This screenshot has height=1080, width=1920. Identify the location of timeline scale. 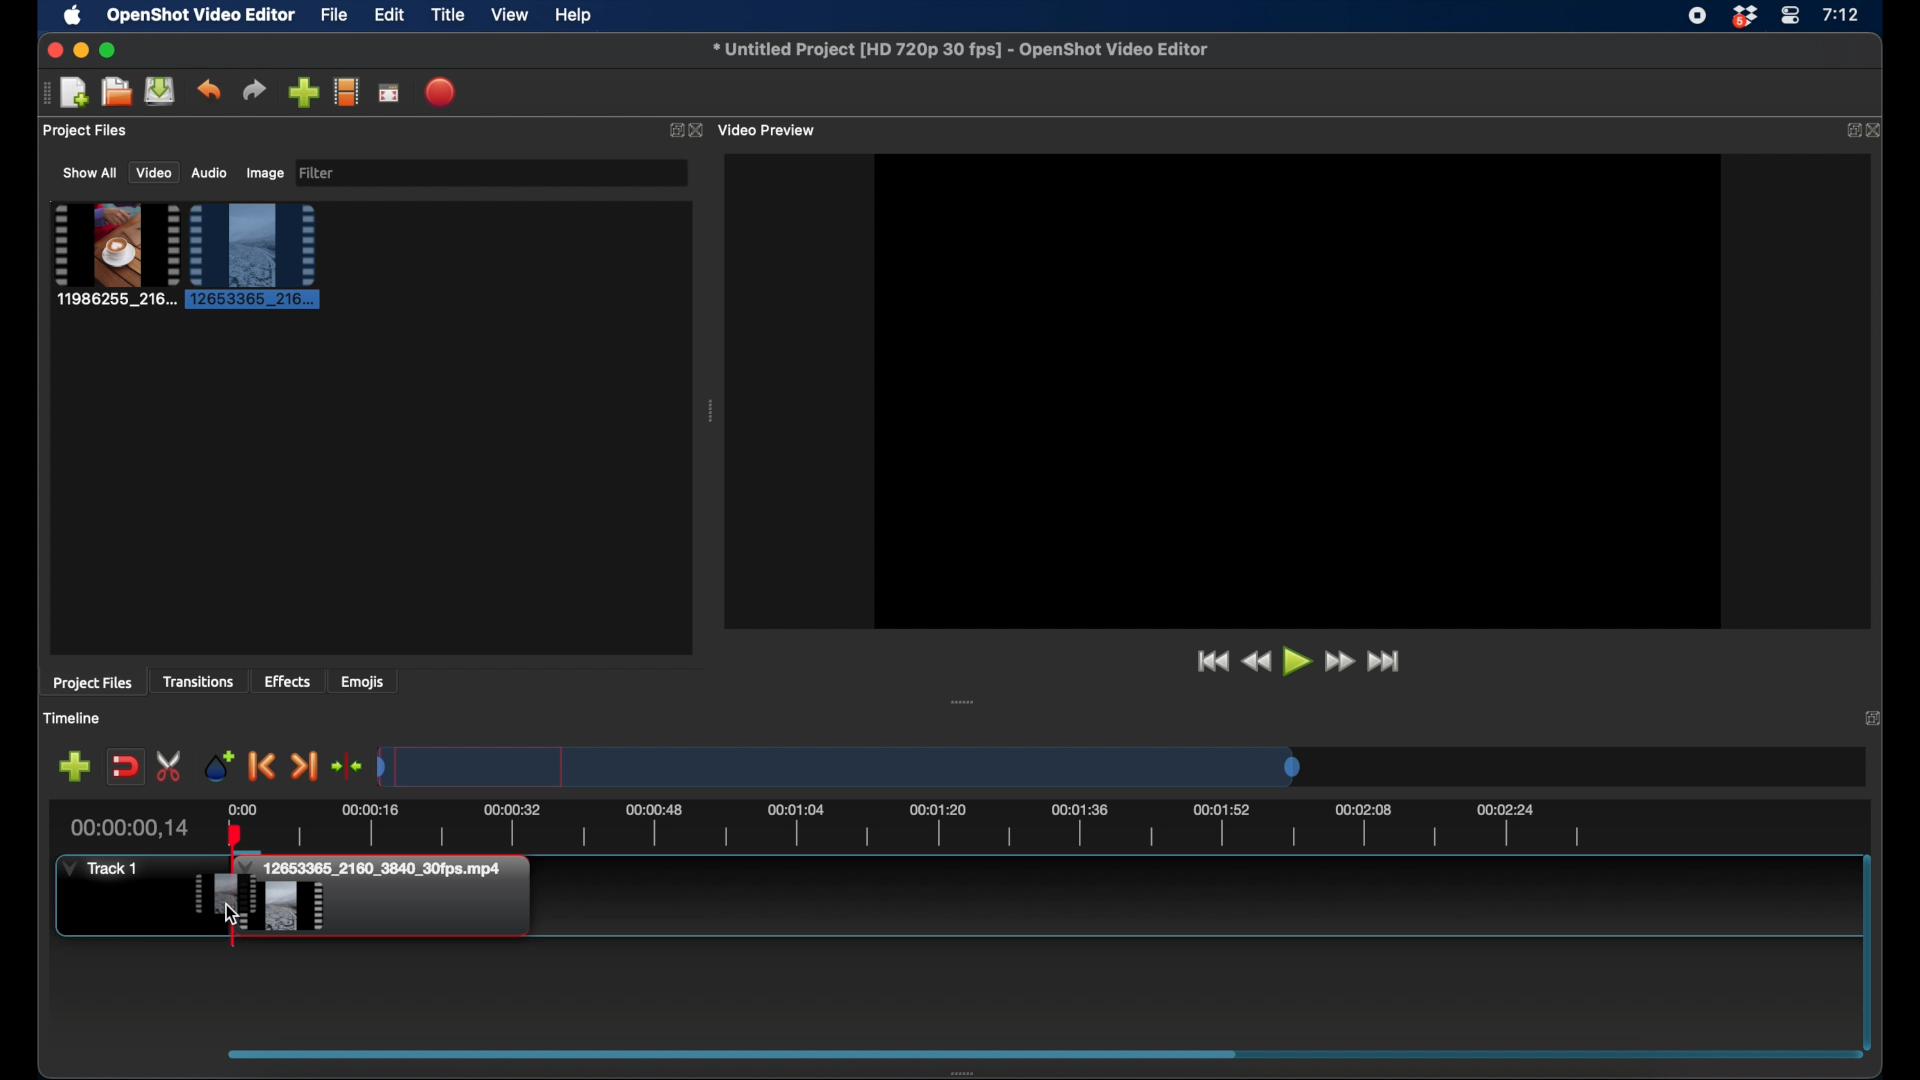
(840, 766).